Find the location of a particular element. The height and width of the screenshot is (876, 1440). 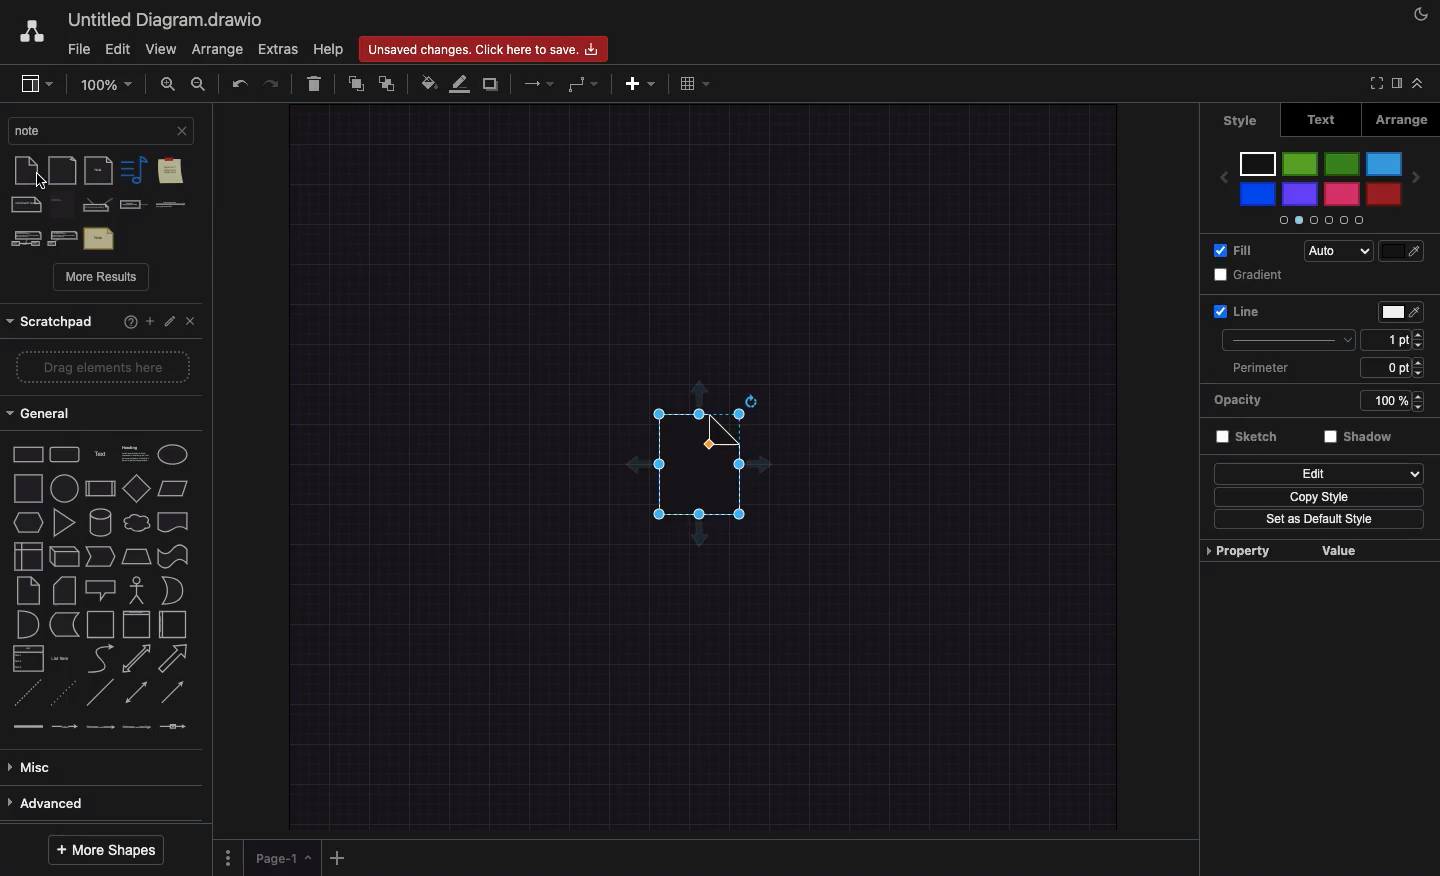

increase opacity is located at coordinates (1418, 393).